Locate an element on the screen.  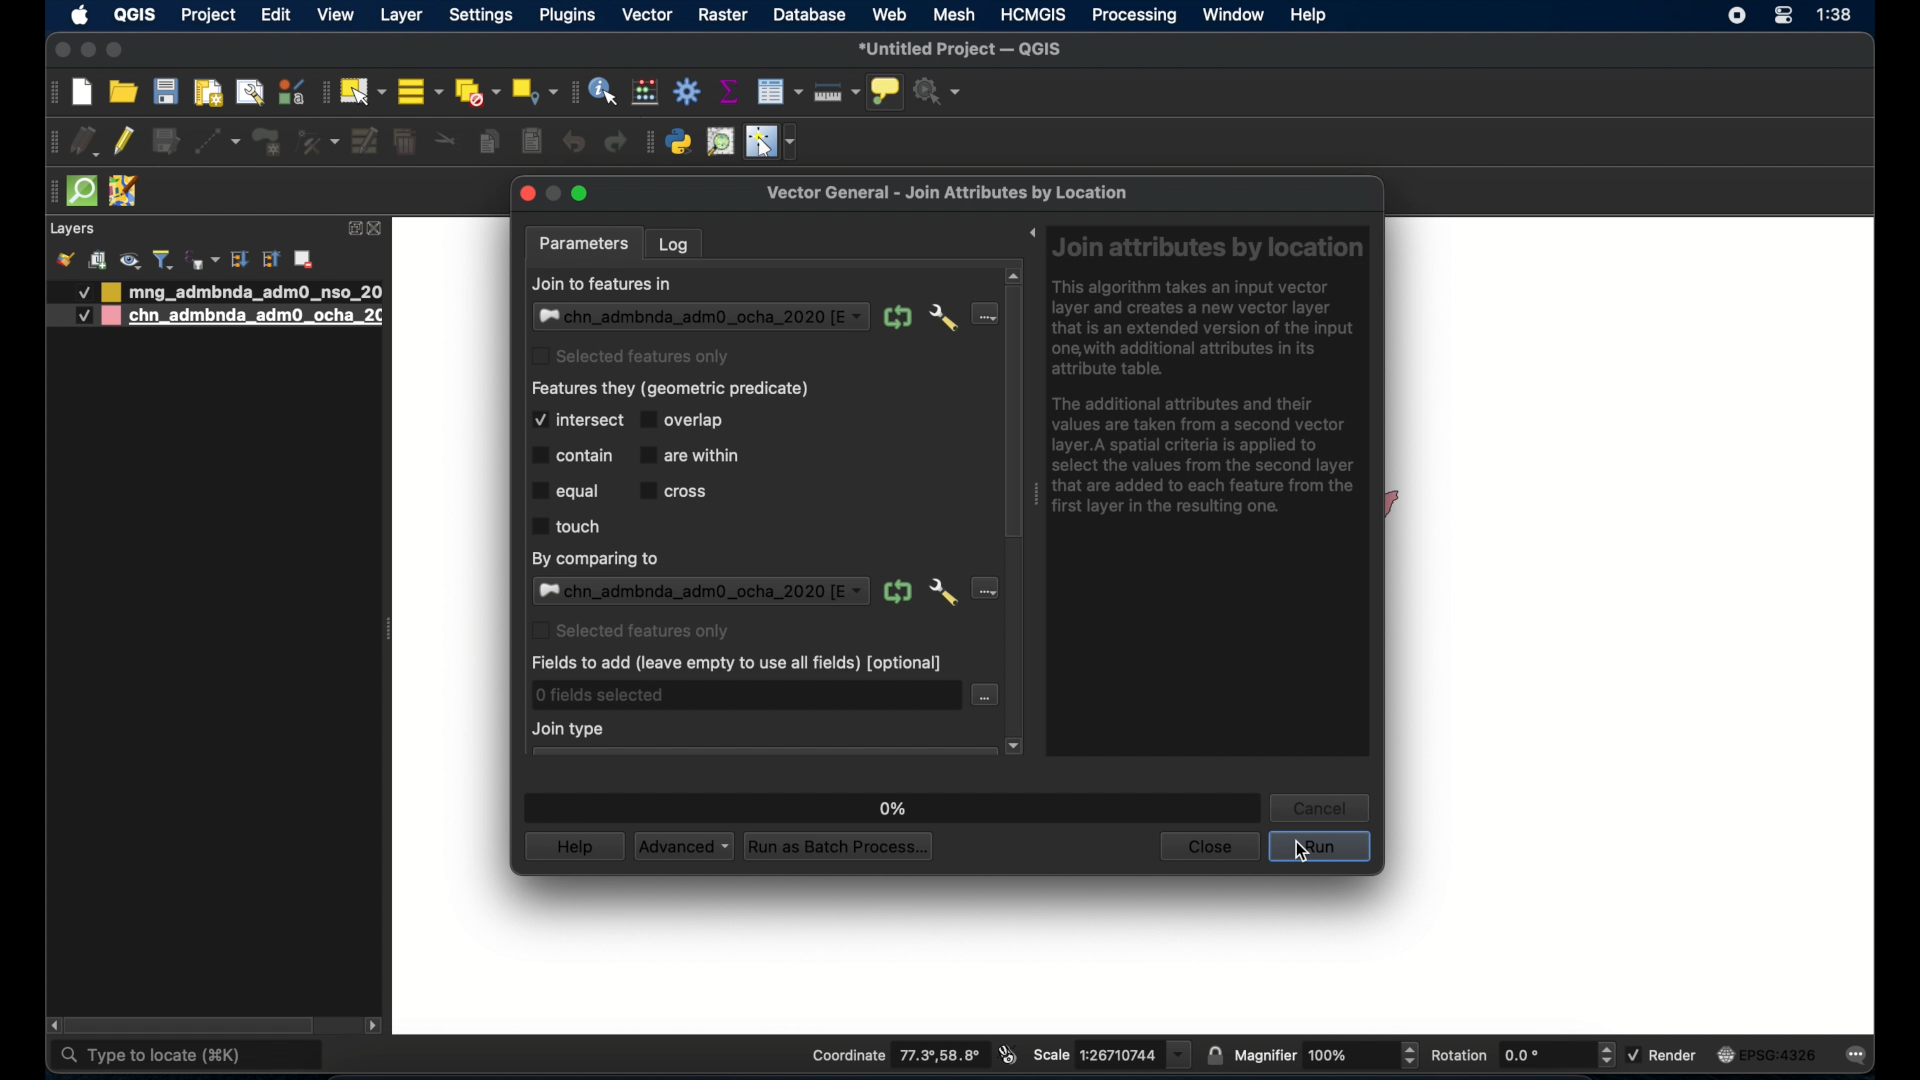
coordinate is located at coordinates (897, 1056).